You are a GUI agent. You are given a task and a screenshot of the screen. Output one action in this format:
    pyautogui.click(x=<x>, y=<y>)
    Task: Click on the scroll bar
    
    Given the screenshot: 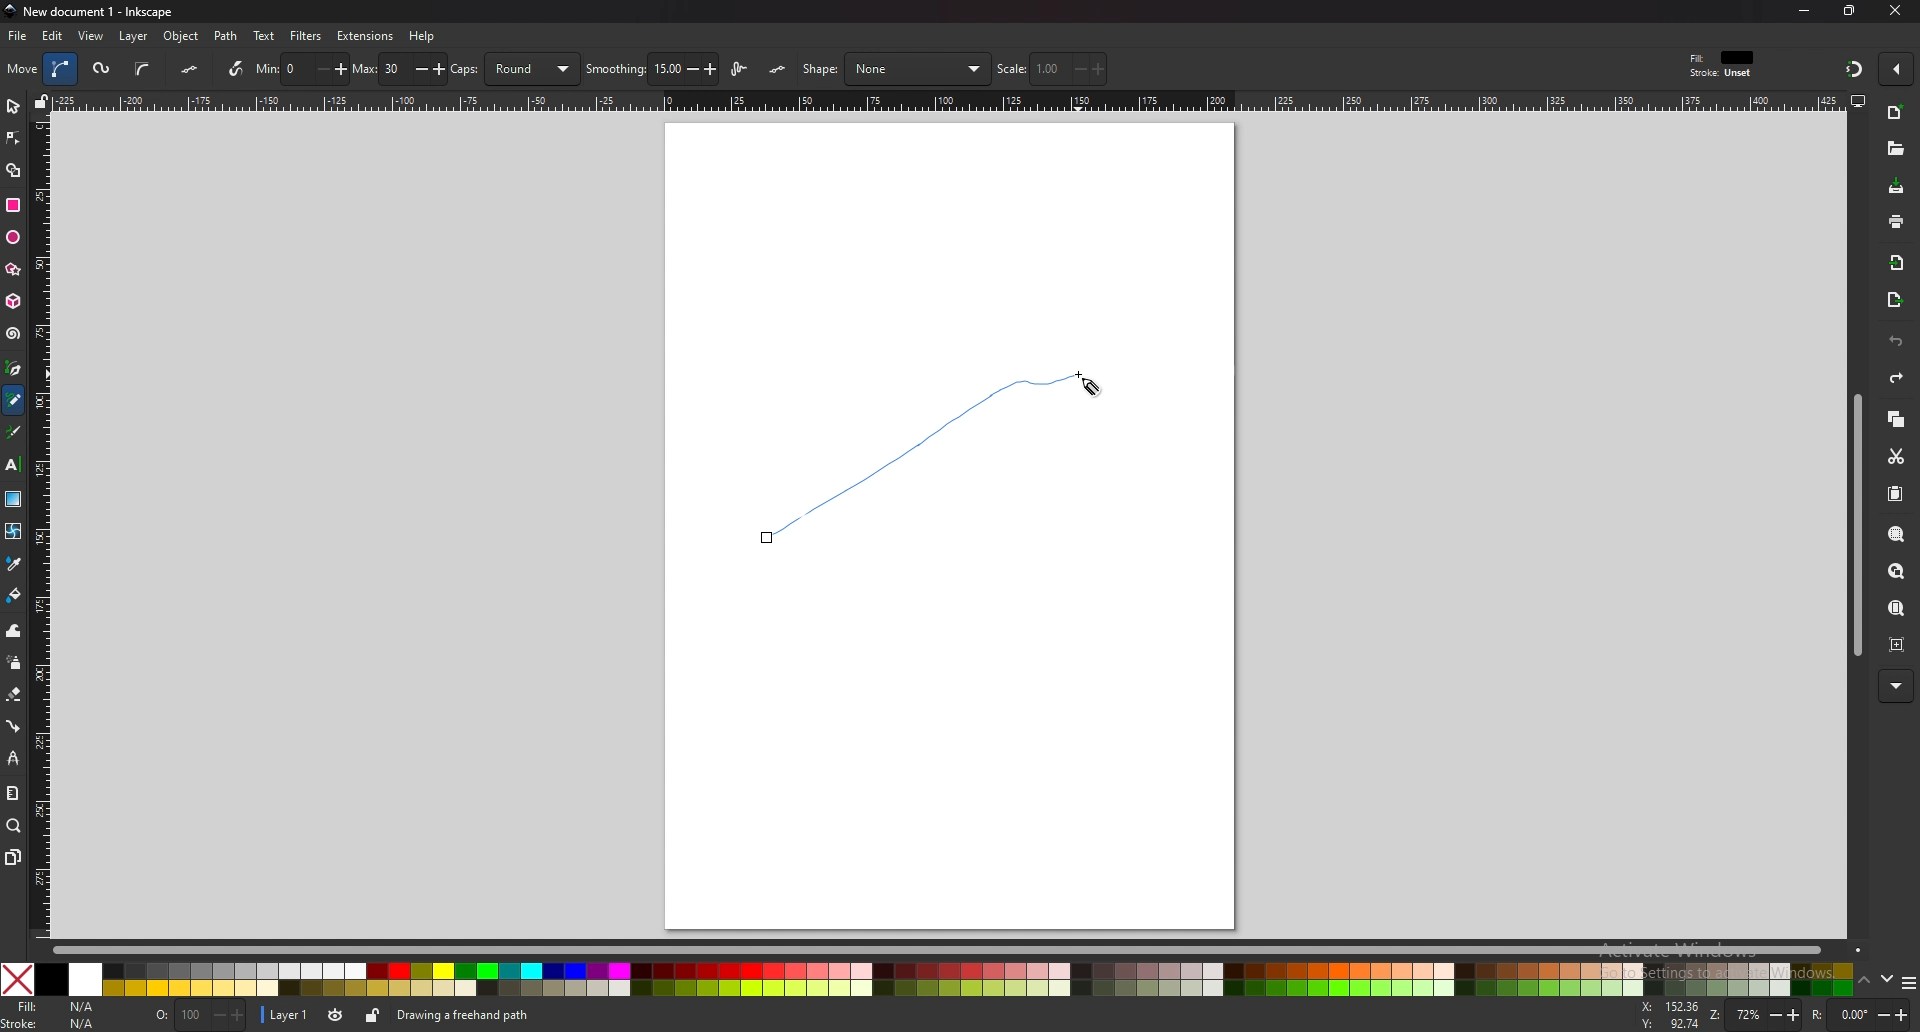 What is the action you would take?
    pyautogui.click(x=957, y=952)
    